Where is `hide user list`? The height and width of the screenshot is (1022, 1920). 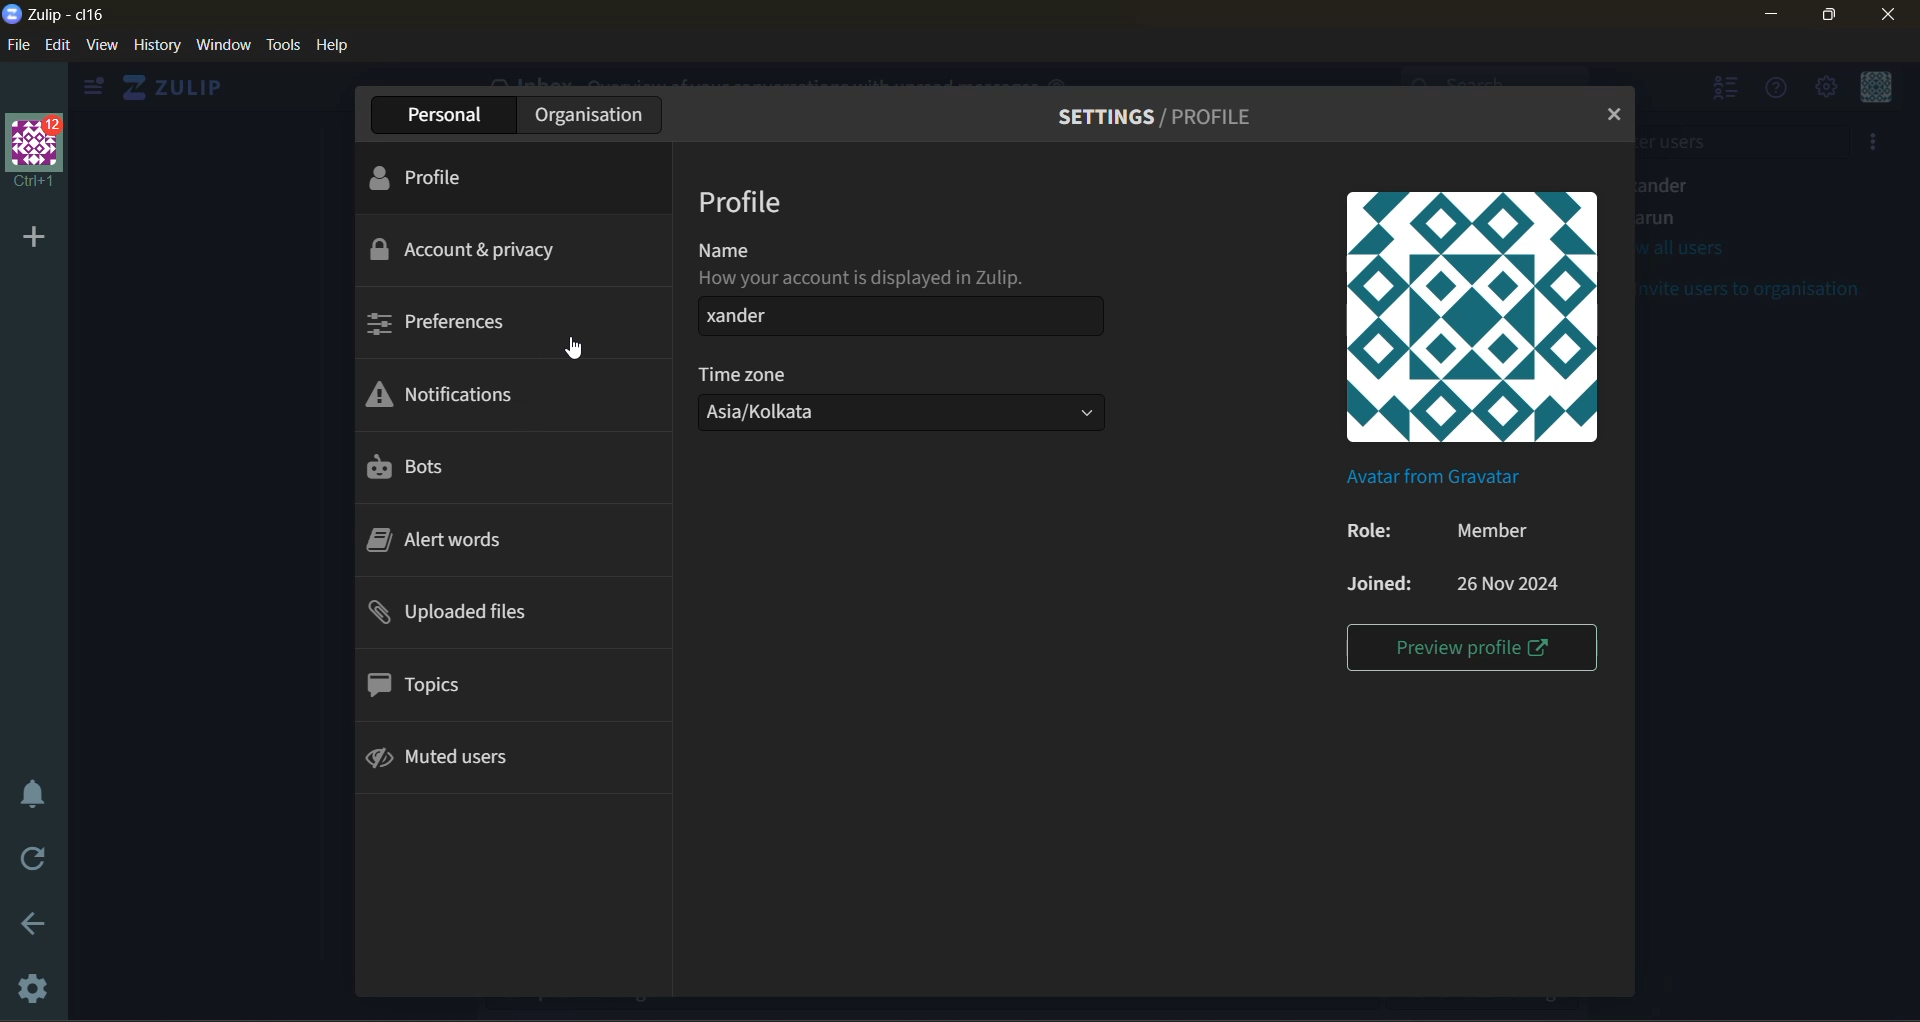 hide user list is located at coordinates (1728, 92).